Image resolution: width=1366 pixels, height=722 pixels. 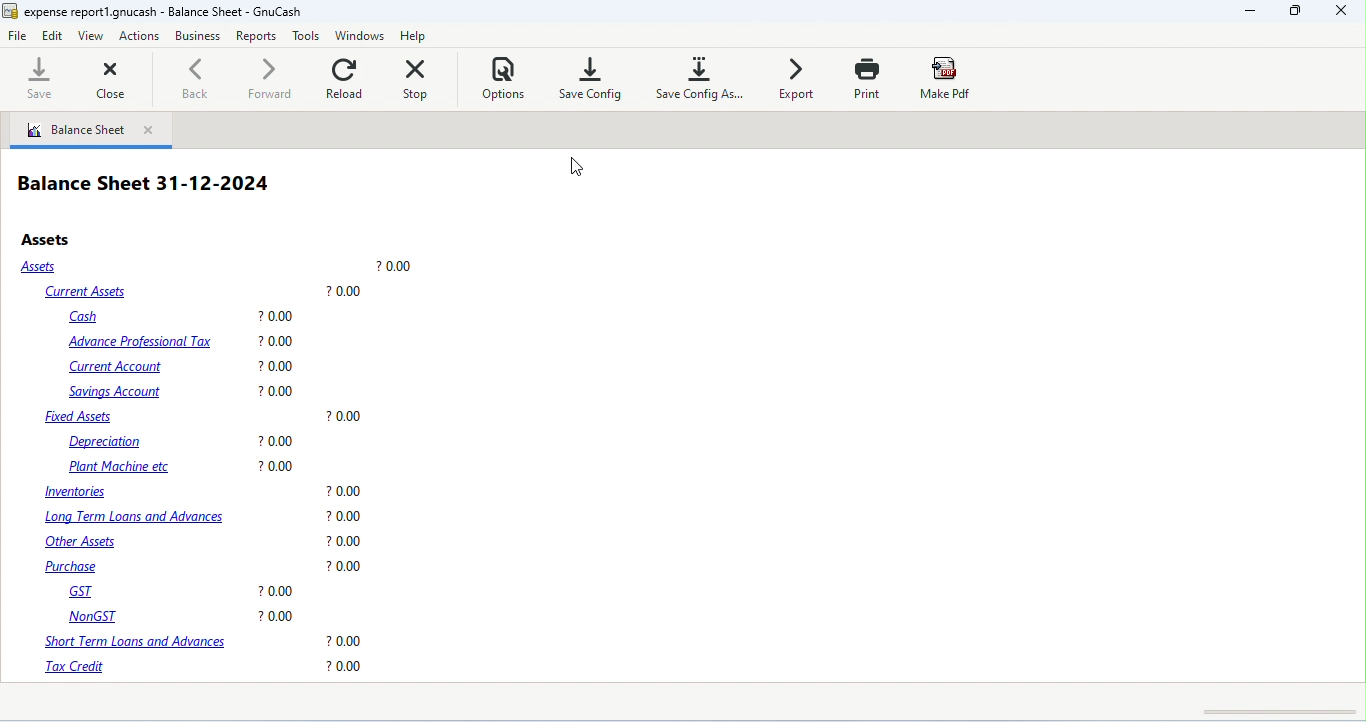 What do you see at coordinates (183, 392) in the screenshot?
I see `savings account` at bounding box center [183, 392].